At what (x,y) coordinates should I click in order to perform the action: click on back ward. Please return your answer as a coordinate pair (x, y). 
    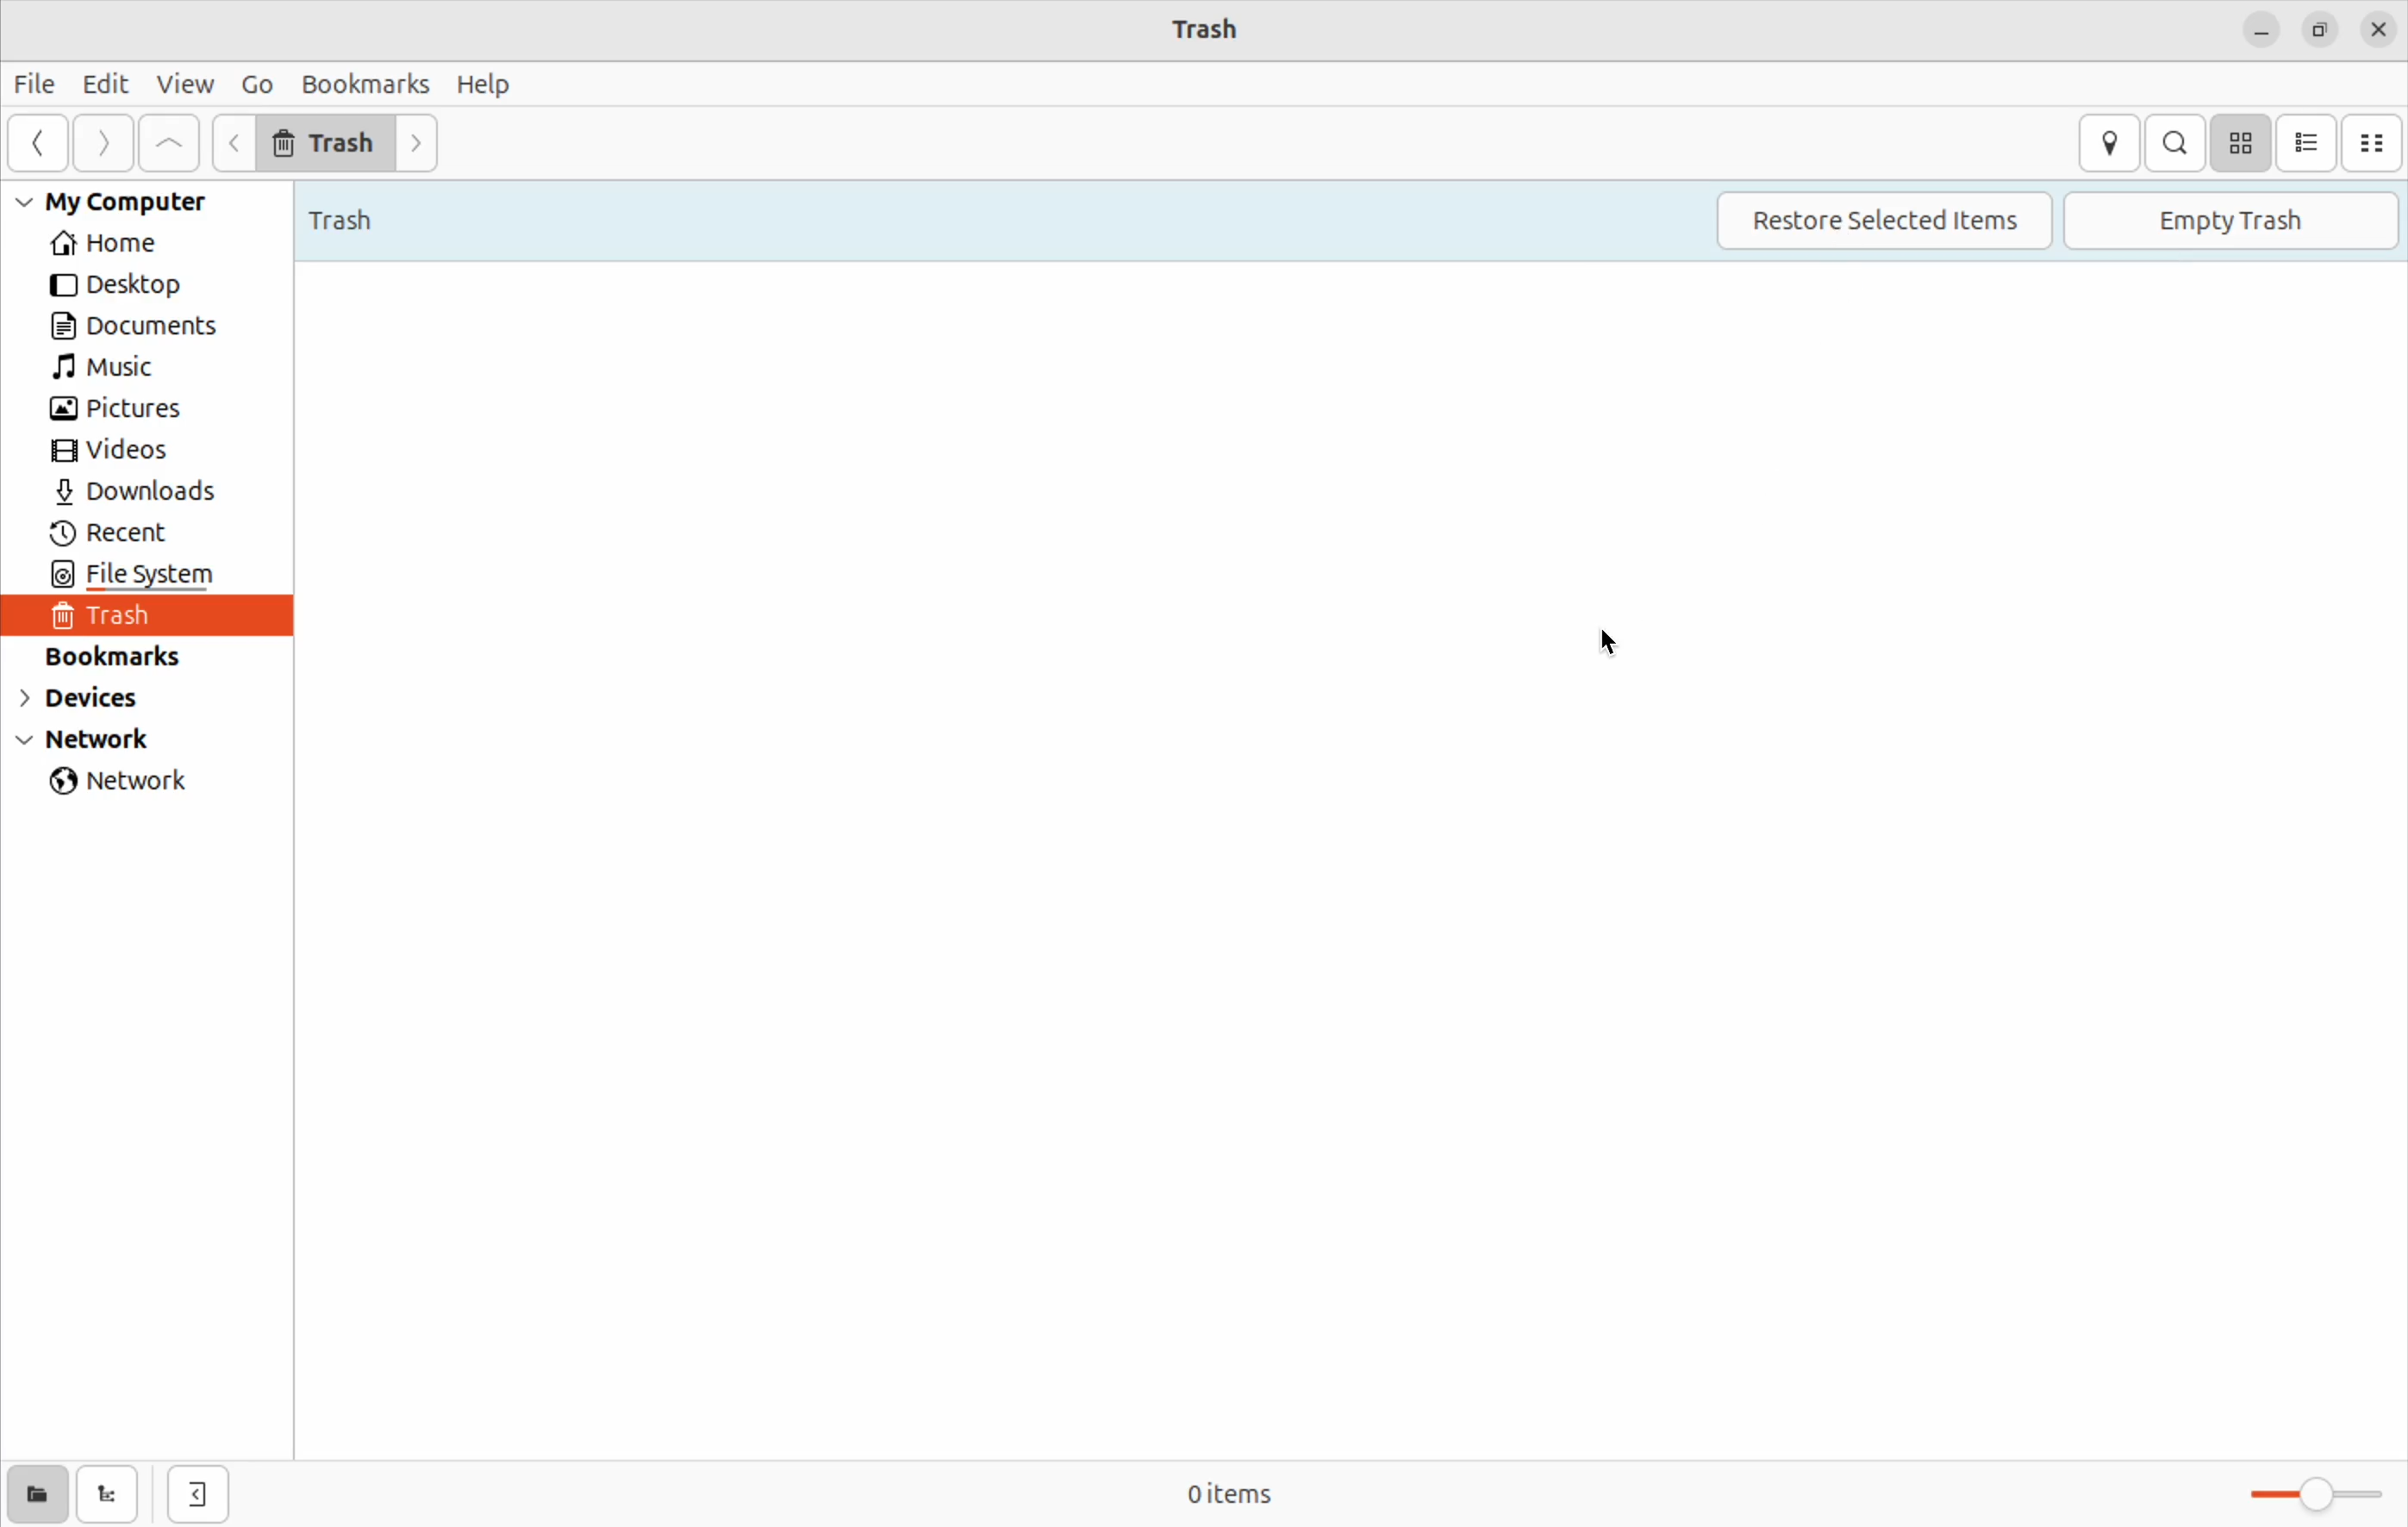
    Looking at the image, I should click on (40, 146).